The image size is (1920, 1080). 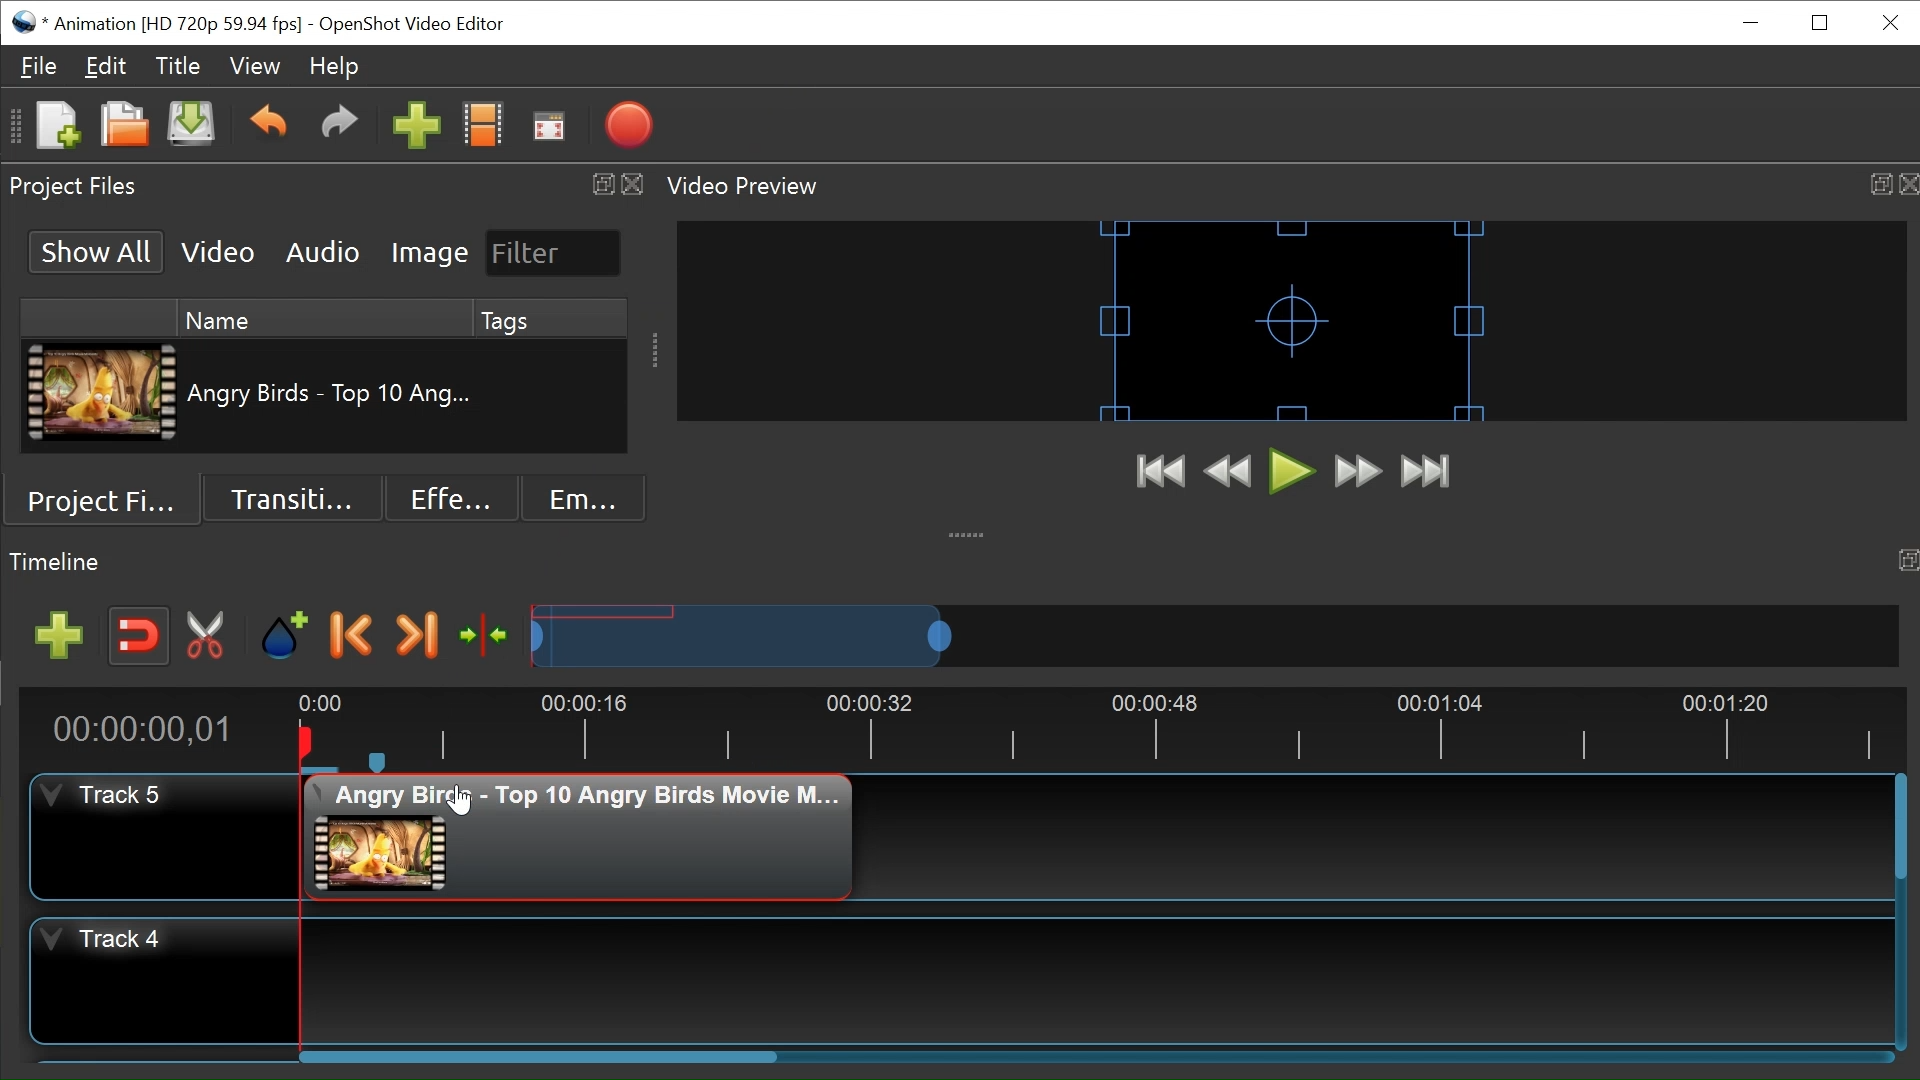 What do you see at coordinates (550, 319) in the screenshot?
I see `Tags` at bounding box center [550, 319].